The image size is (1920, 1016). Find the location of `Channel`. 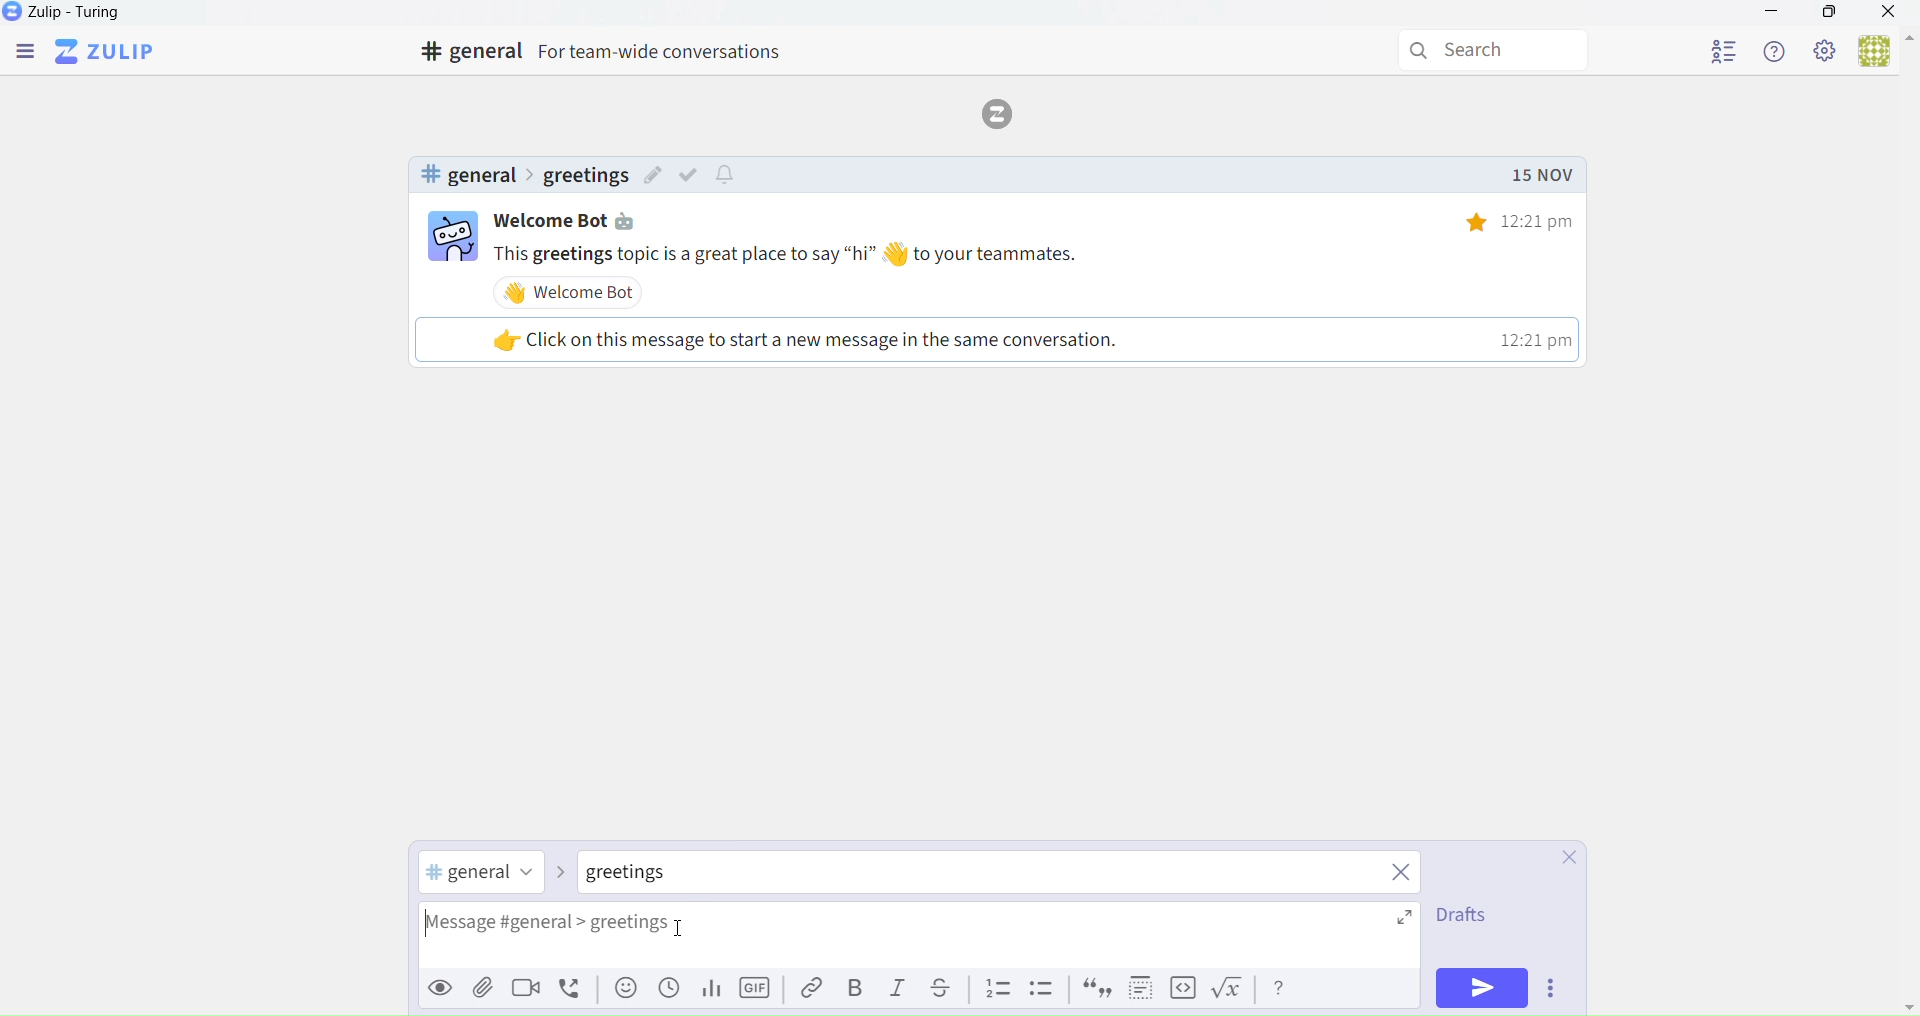

Channel is located at coordinates (483, 874).